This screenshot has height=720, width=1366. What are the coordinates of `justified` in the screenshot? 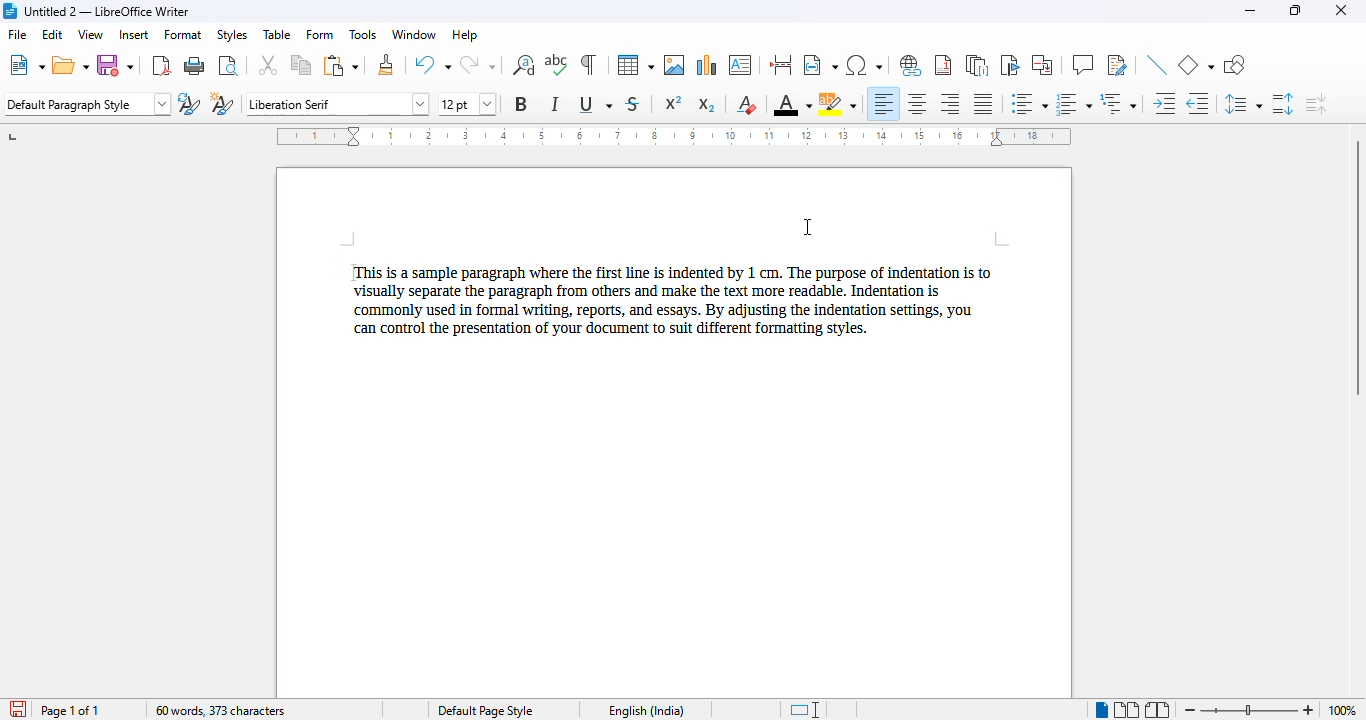 It's located at (983, 104).